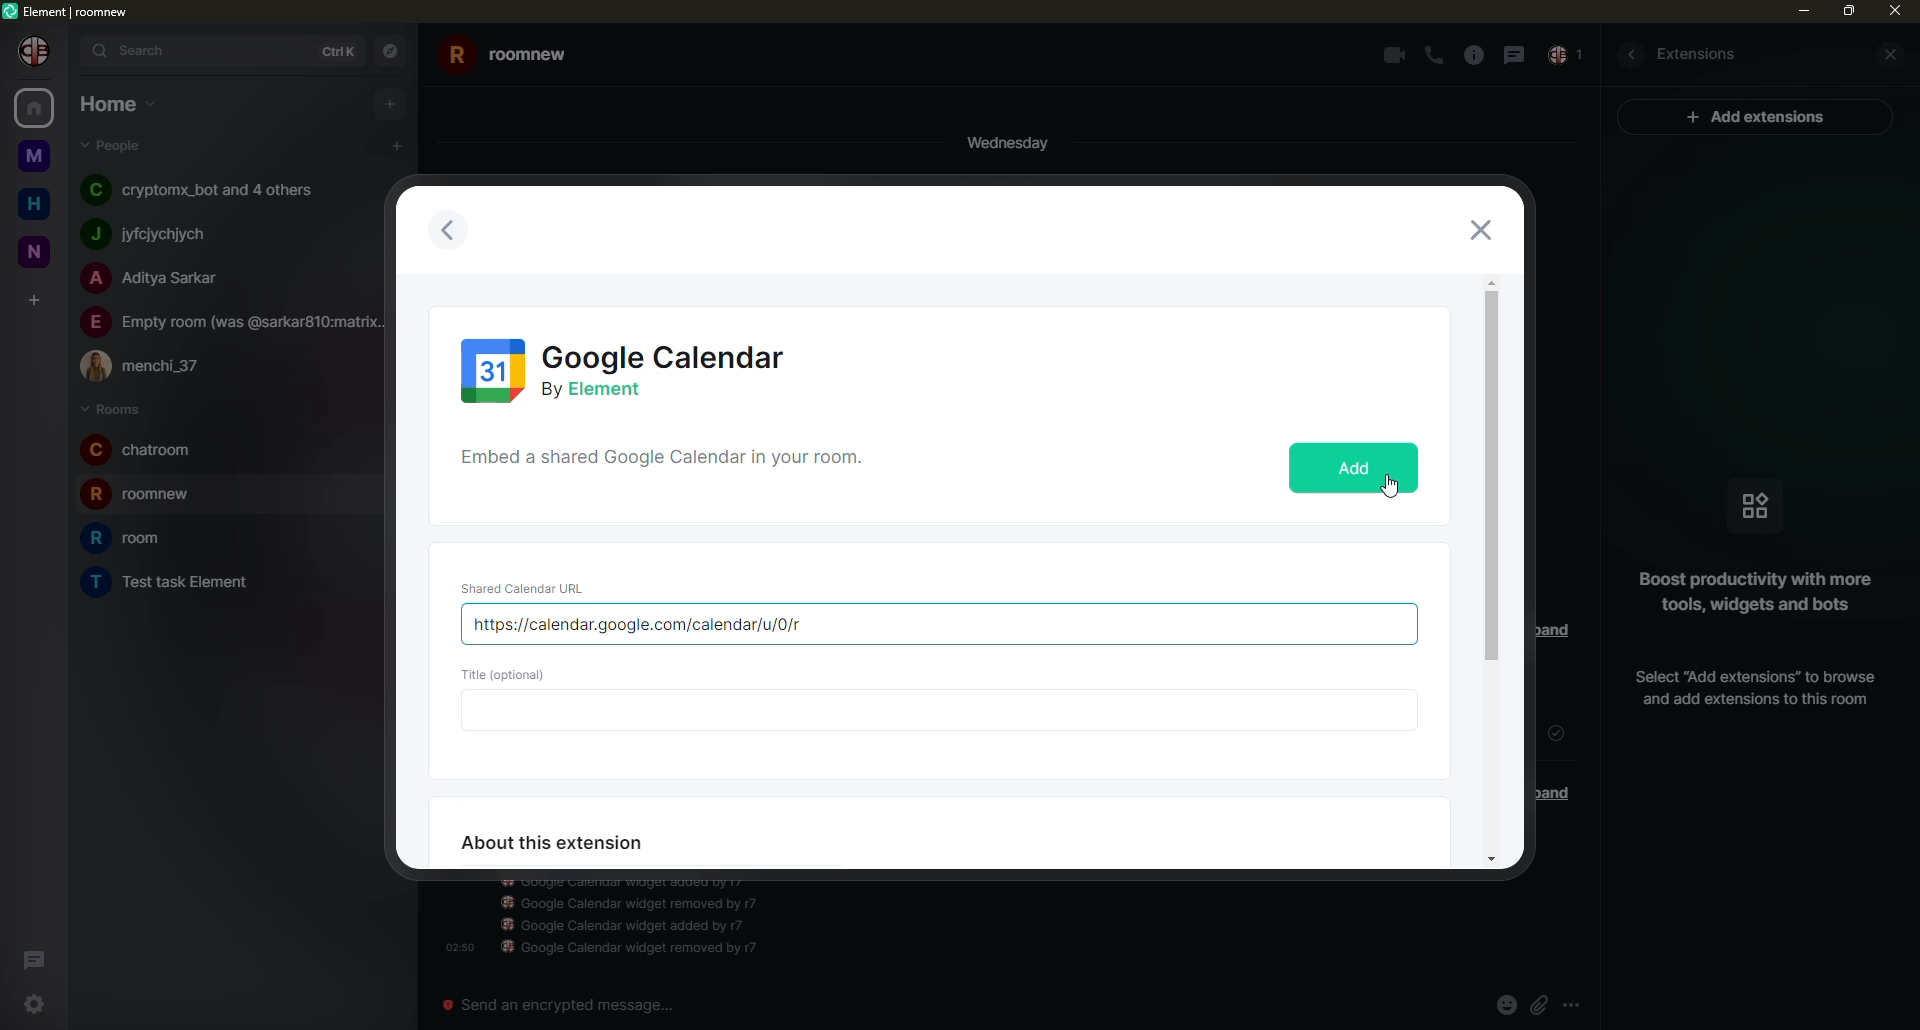 This screenshot has width=1920, height=1030. I want to click on close, so click(1896, 14).